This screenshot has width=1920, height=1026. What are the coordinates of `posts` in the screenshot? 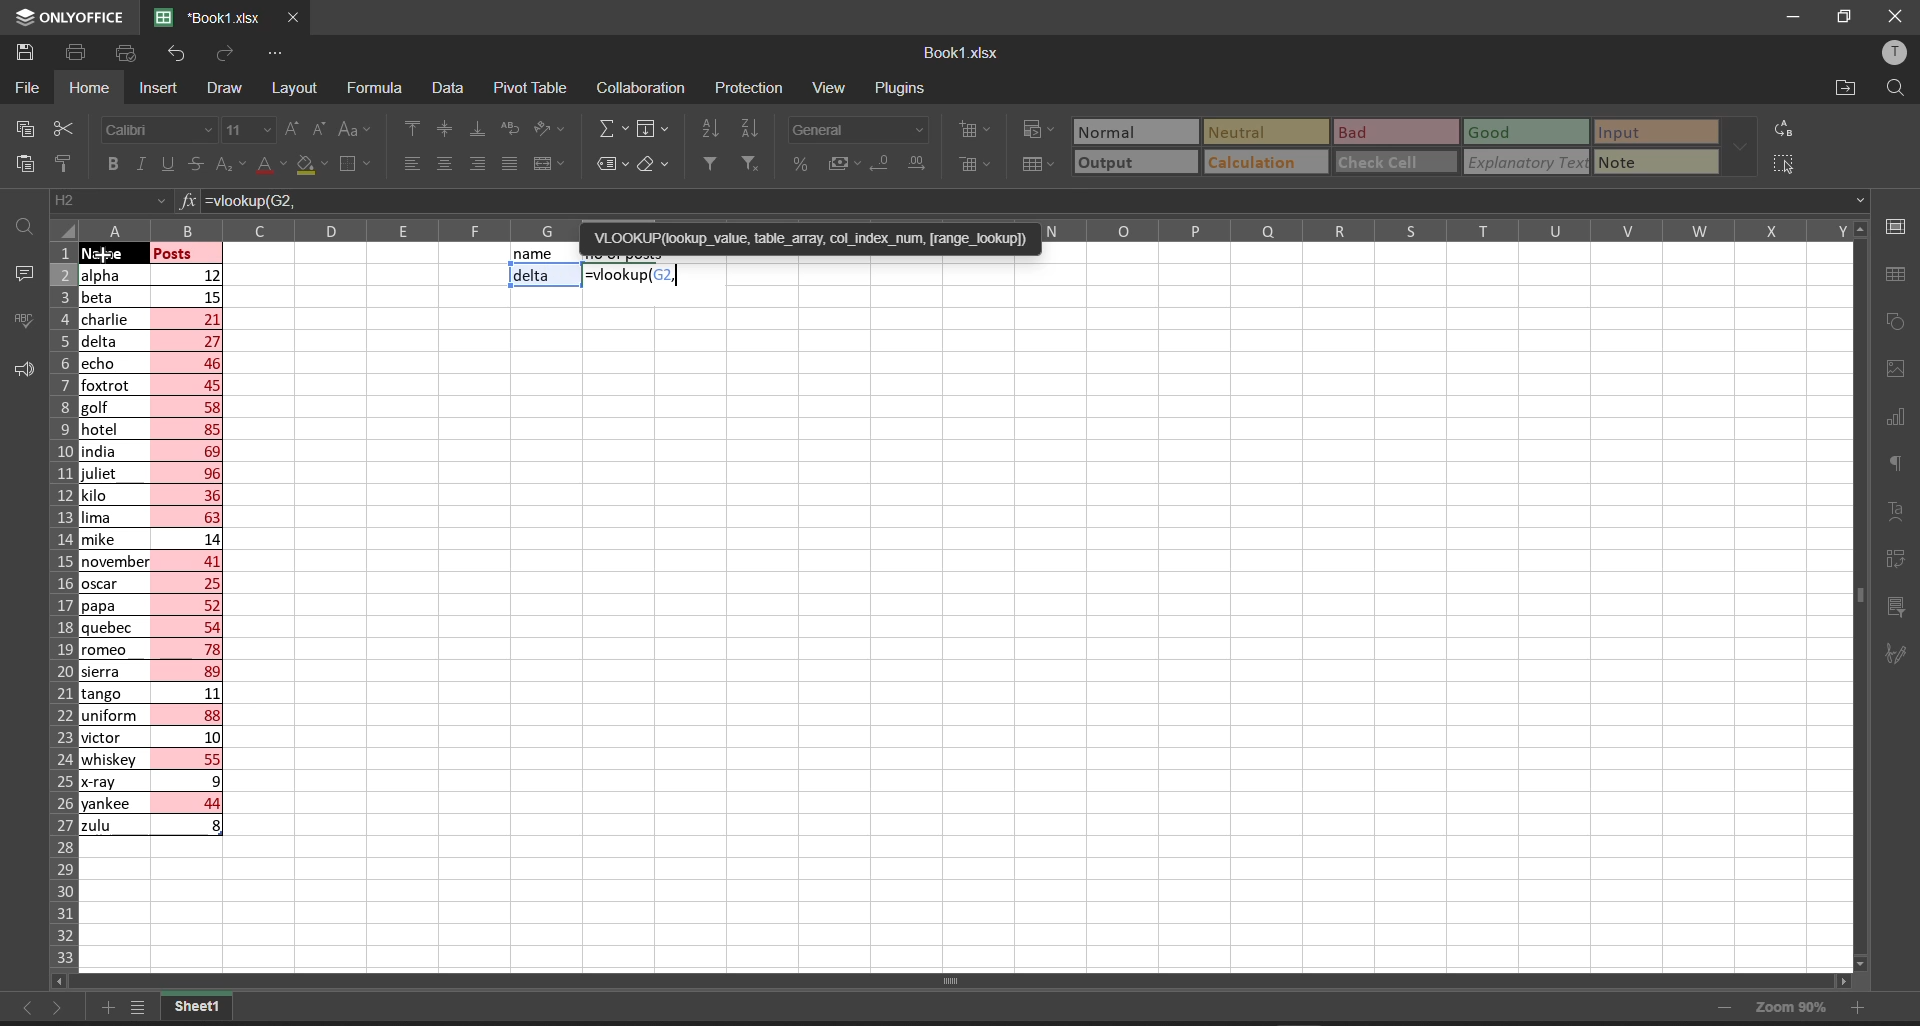 It's located at (189, 545).